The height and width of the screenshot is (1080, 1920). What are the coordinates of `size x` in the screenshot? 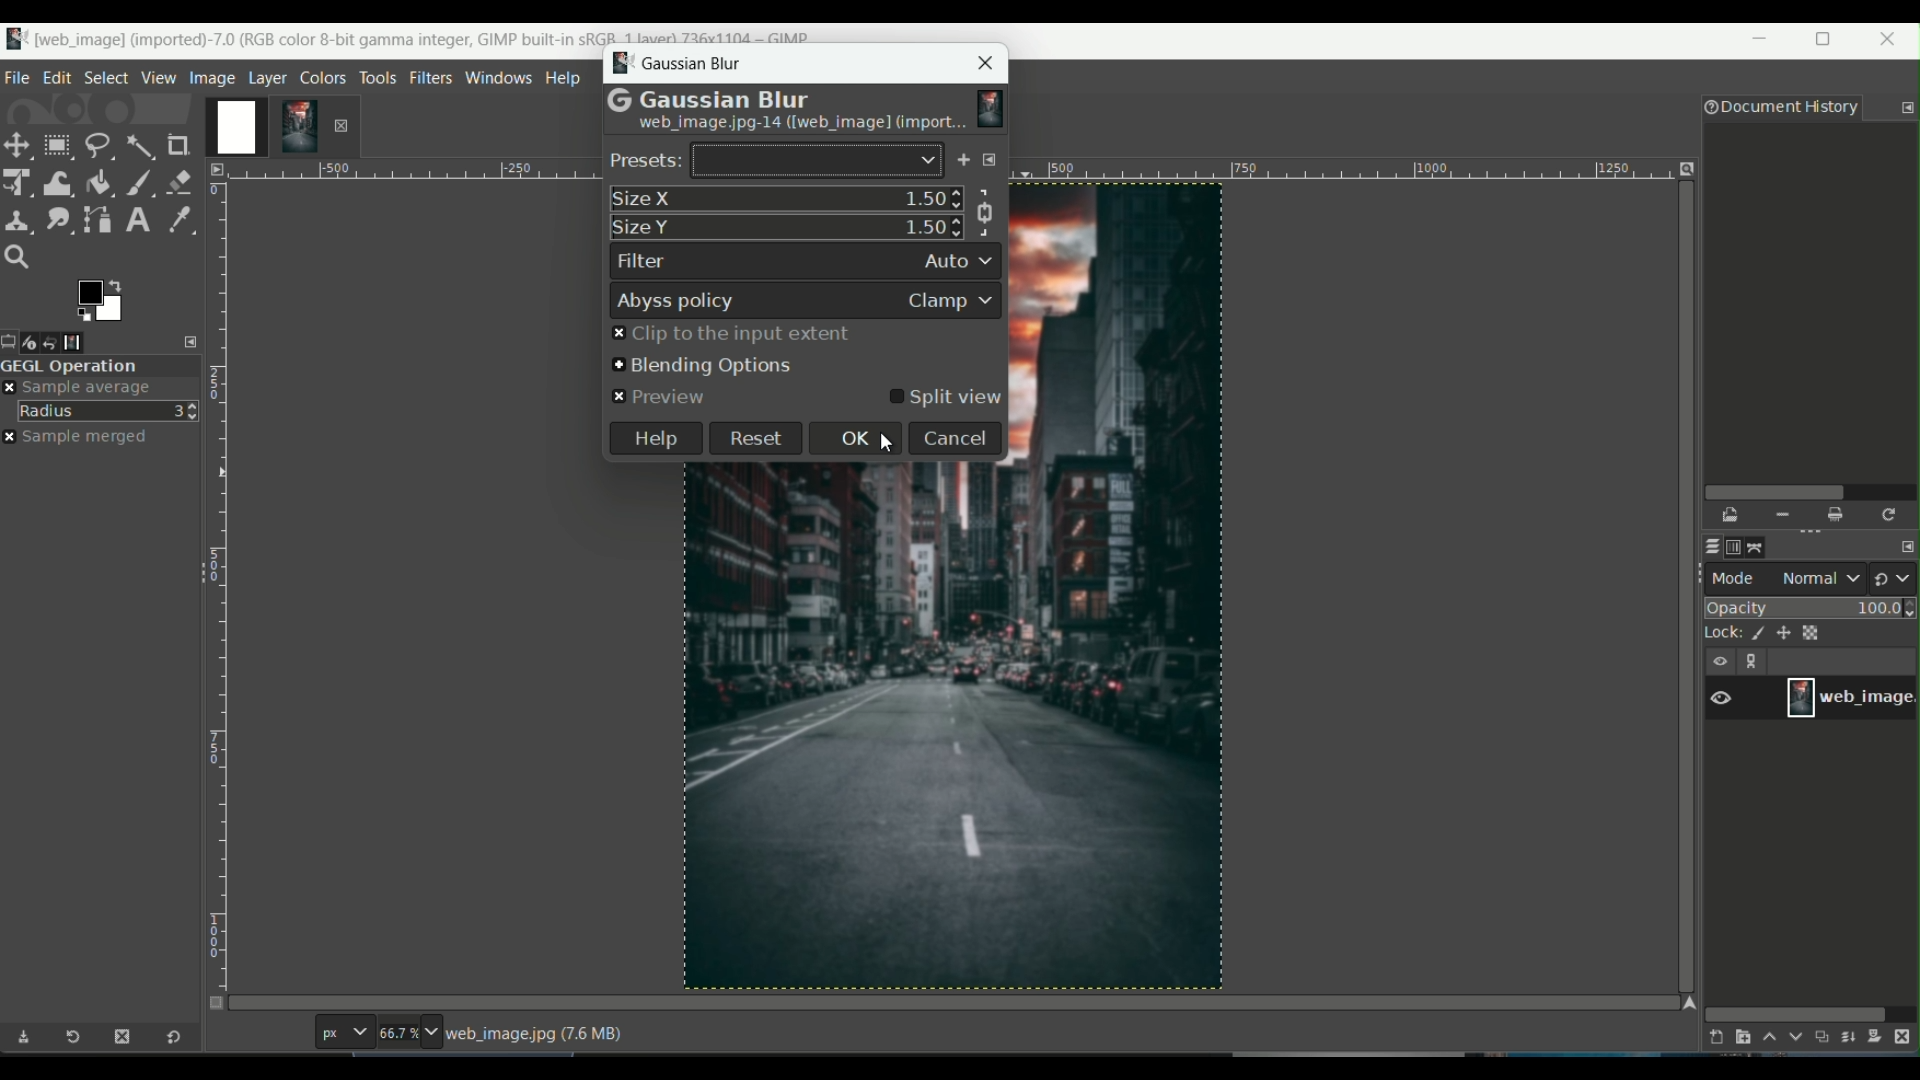 It's located at (644, 198).